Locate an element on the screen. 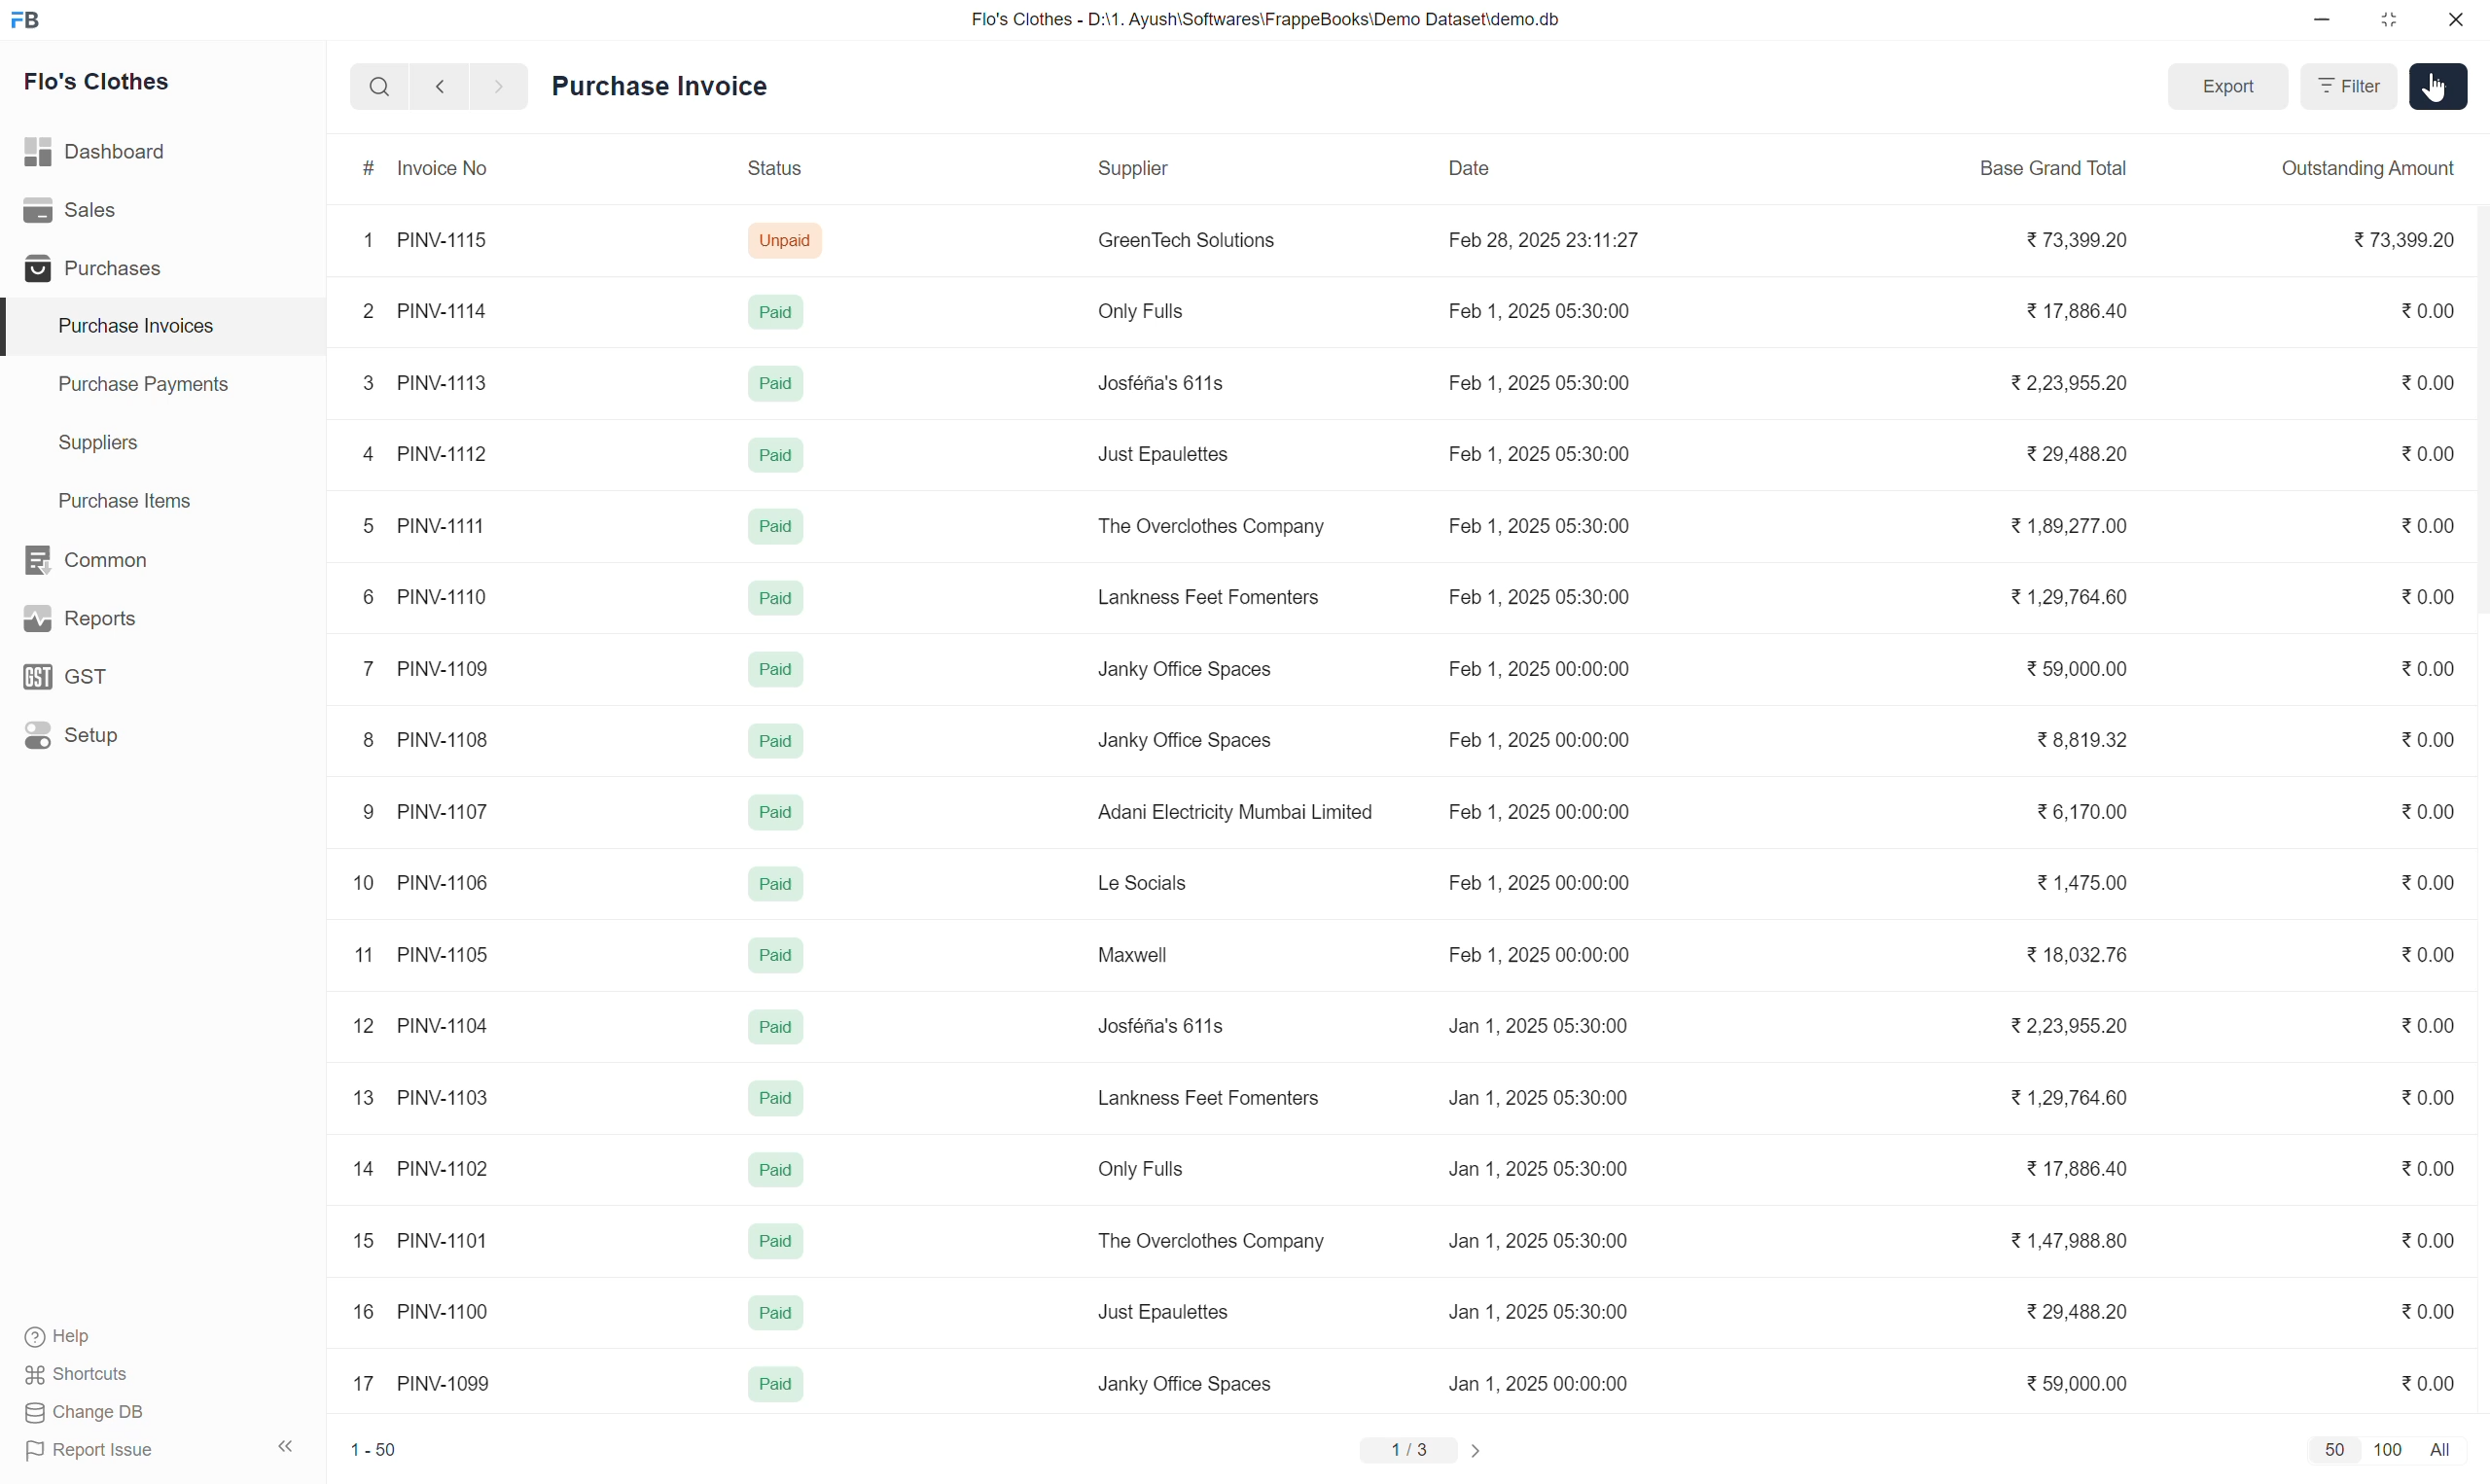 Image resolution: width=2490 pixels, height=1484 pixels. Outstanding amount is located at coordinates (2370, 170).